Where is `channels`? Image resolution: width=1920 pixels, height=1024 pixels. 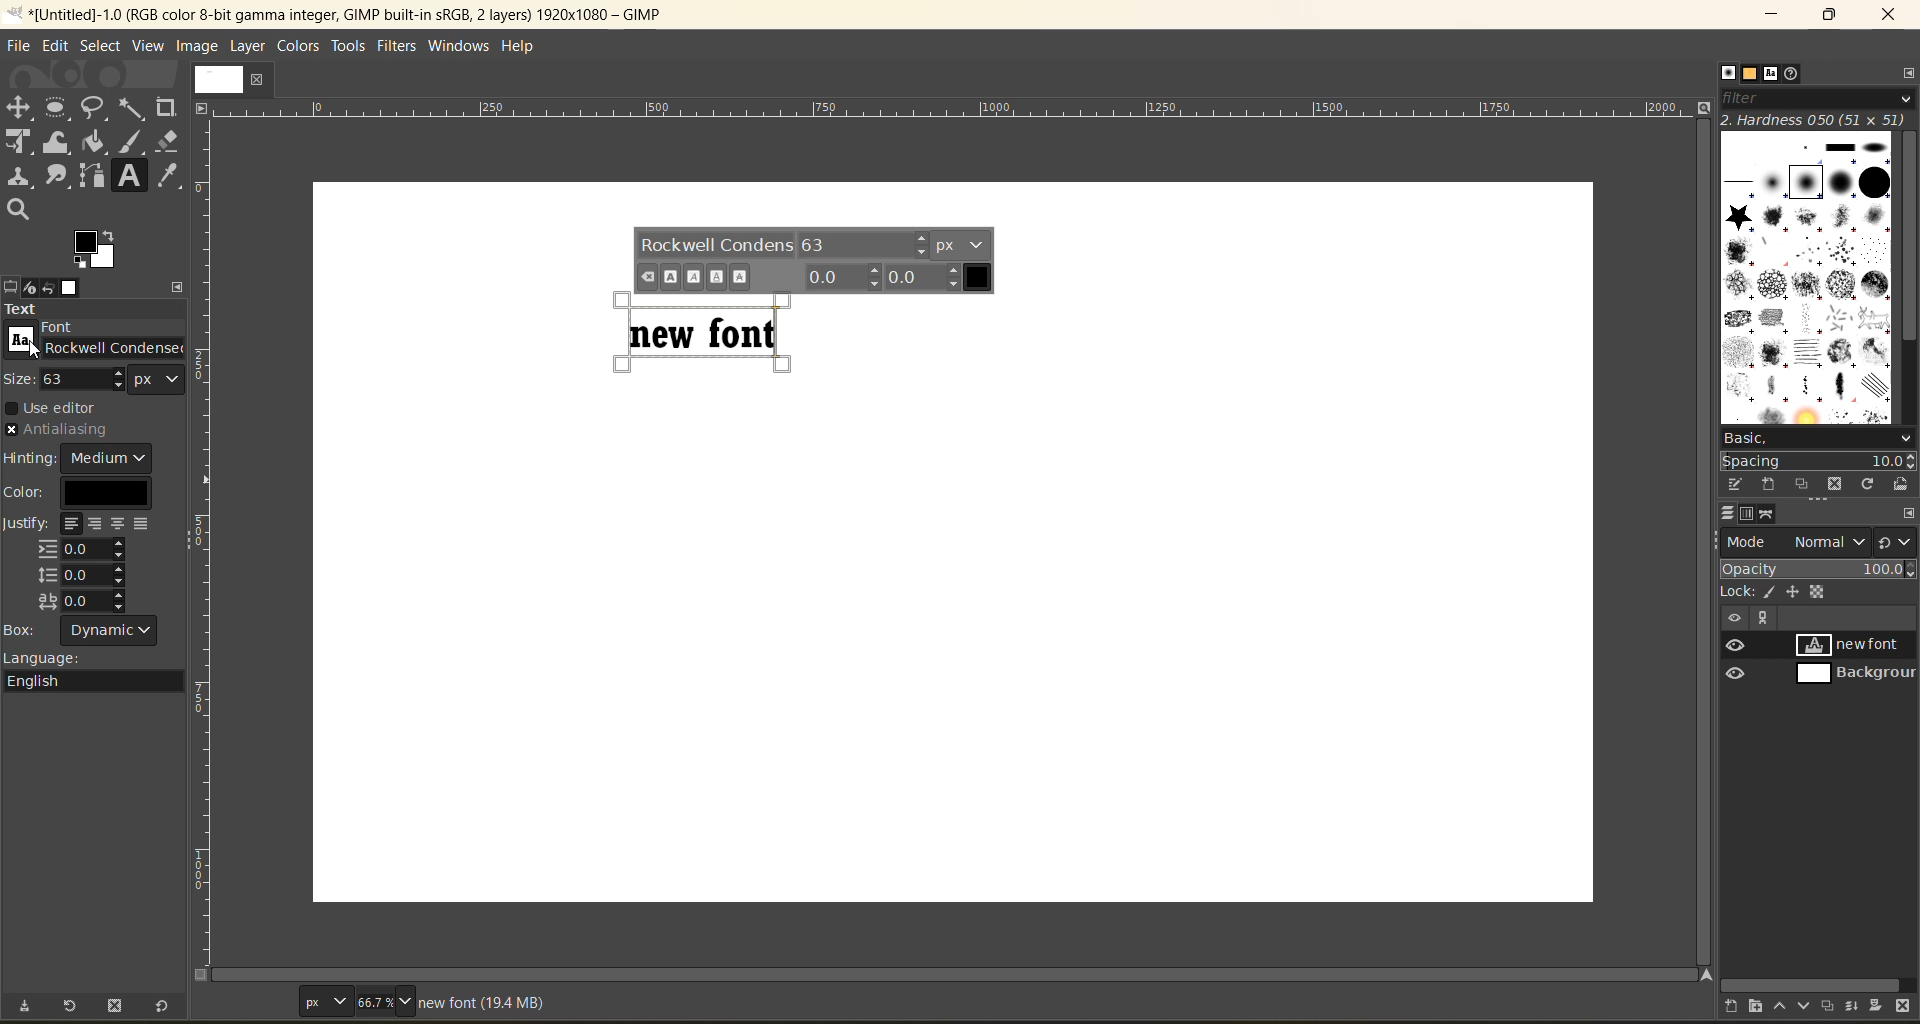
channels is located at coordinates (1752, 514).